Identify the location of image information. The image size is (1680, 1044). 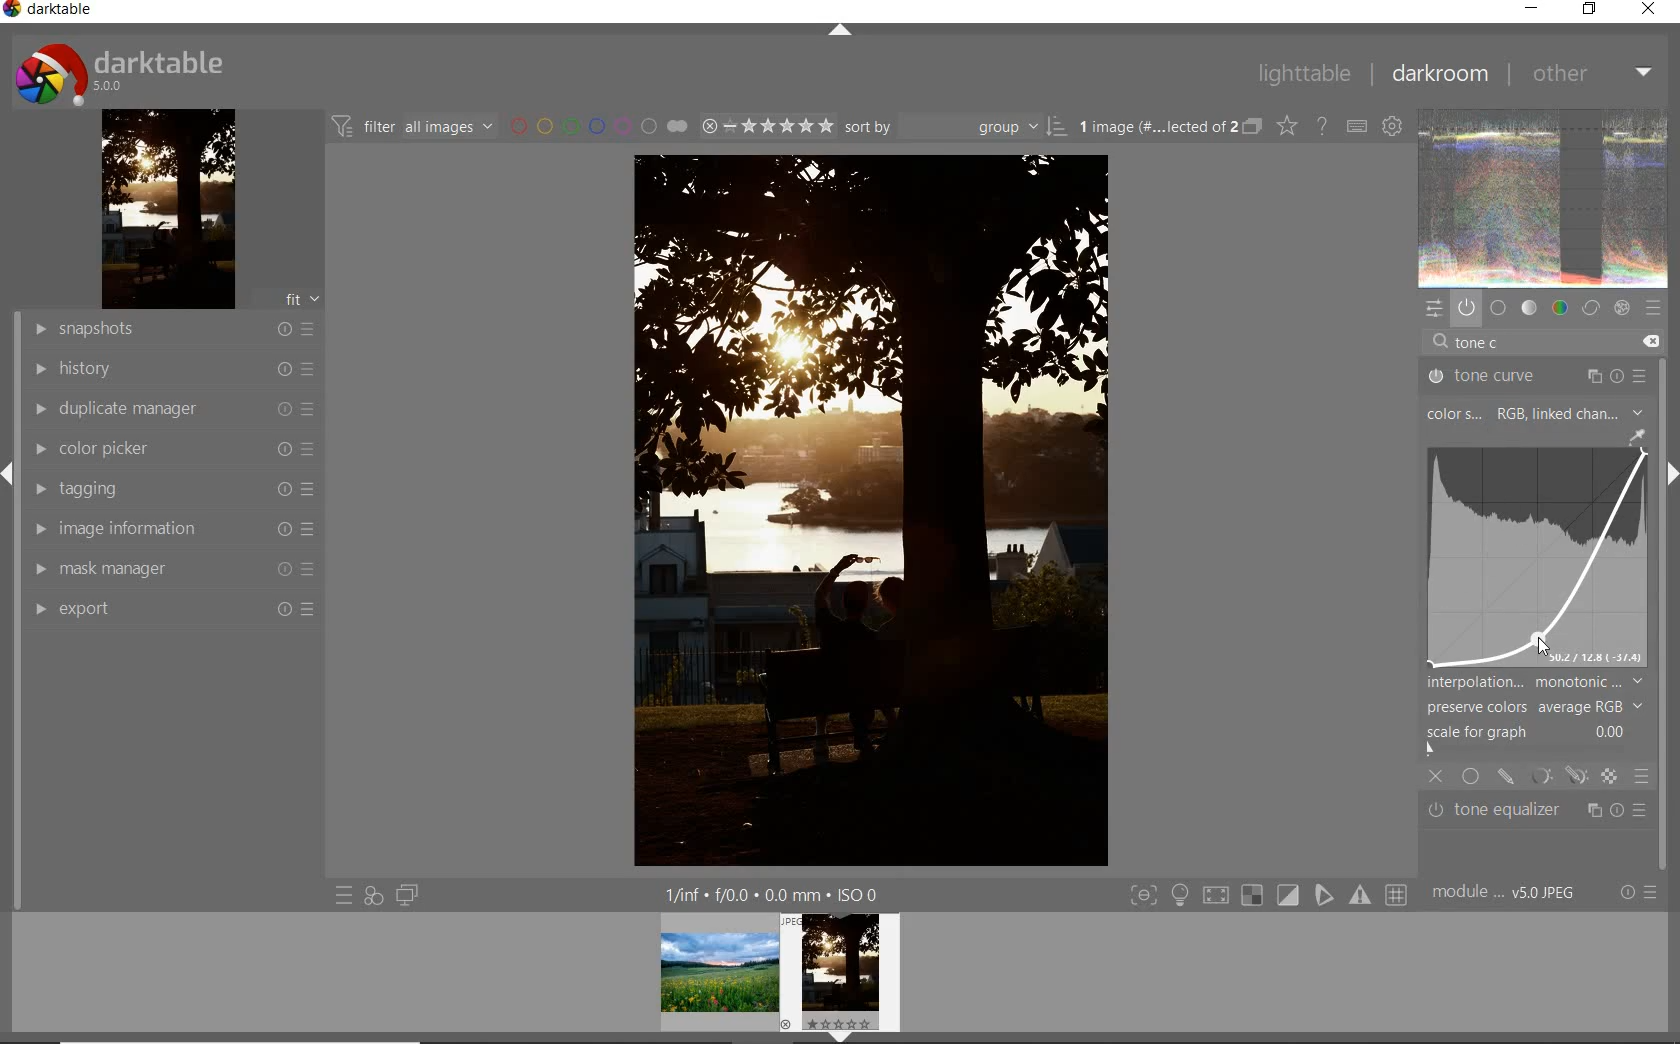
(170, 528).